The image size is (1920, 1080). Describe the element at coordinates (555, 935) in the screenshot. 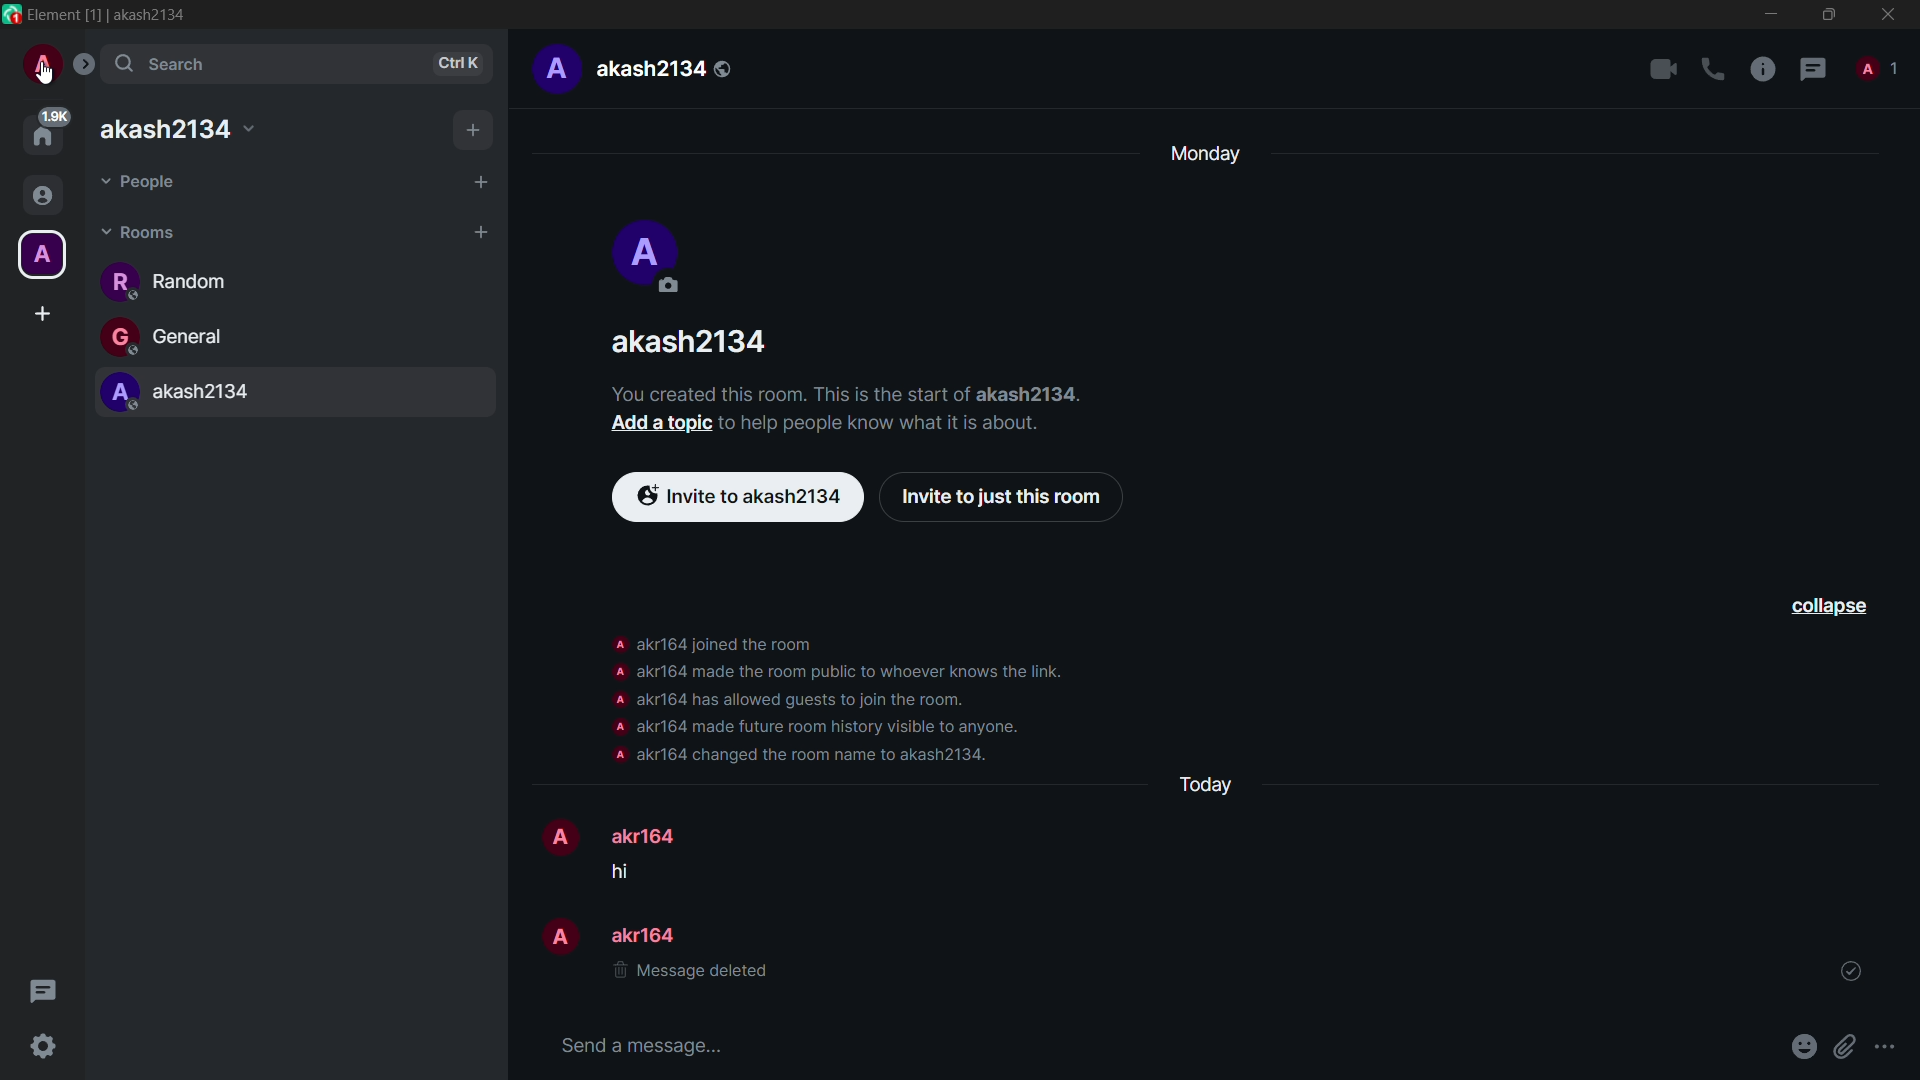

I see `profile` at that location.